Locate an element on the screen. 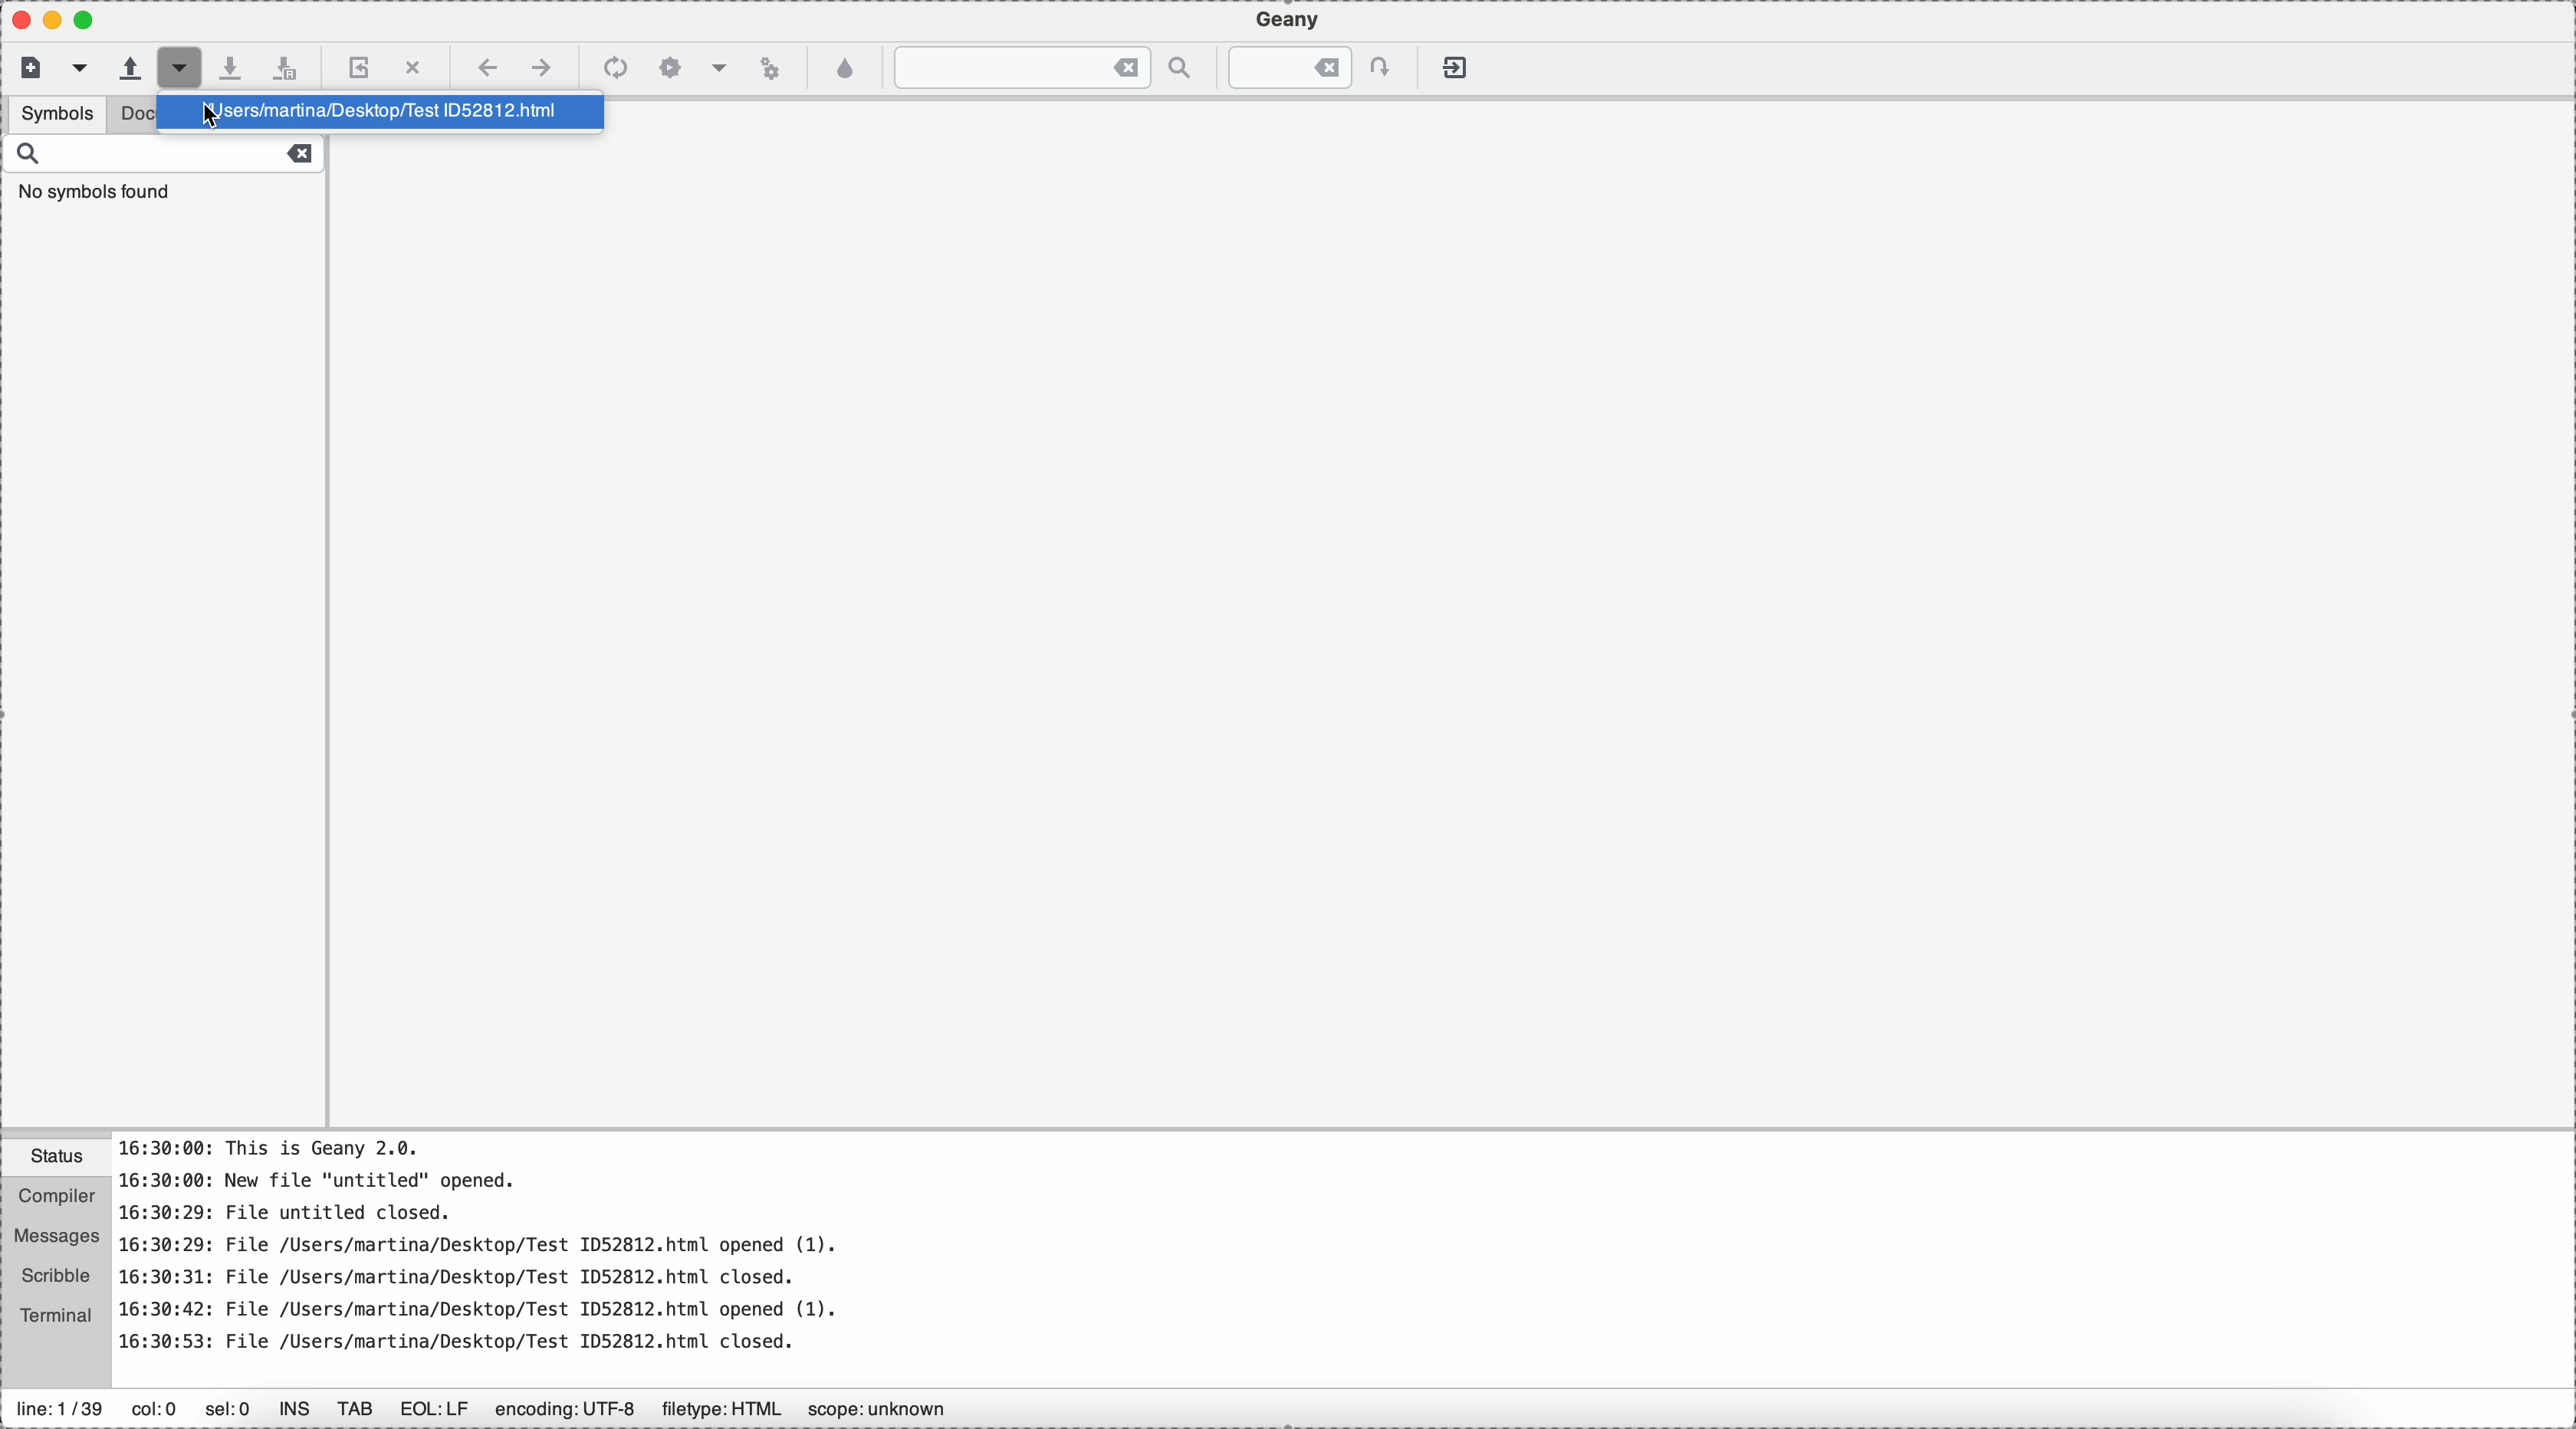 The image size is (2576, 1429). save all open files is located at coordinates (290, 65).